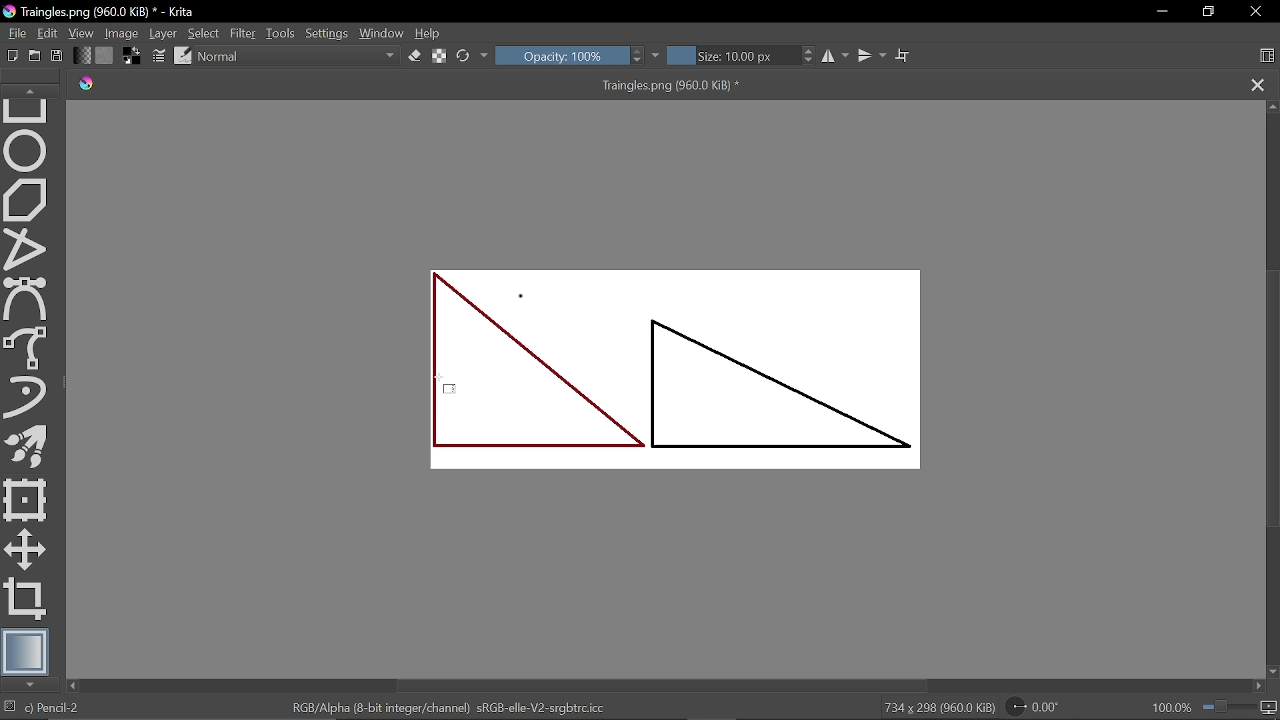 This screenshot has width=1280, height=720. What do you see at coordinates (464, 57) in the screenshot?
I see `Reload original preset` at bounding box center [464, 57].